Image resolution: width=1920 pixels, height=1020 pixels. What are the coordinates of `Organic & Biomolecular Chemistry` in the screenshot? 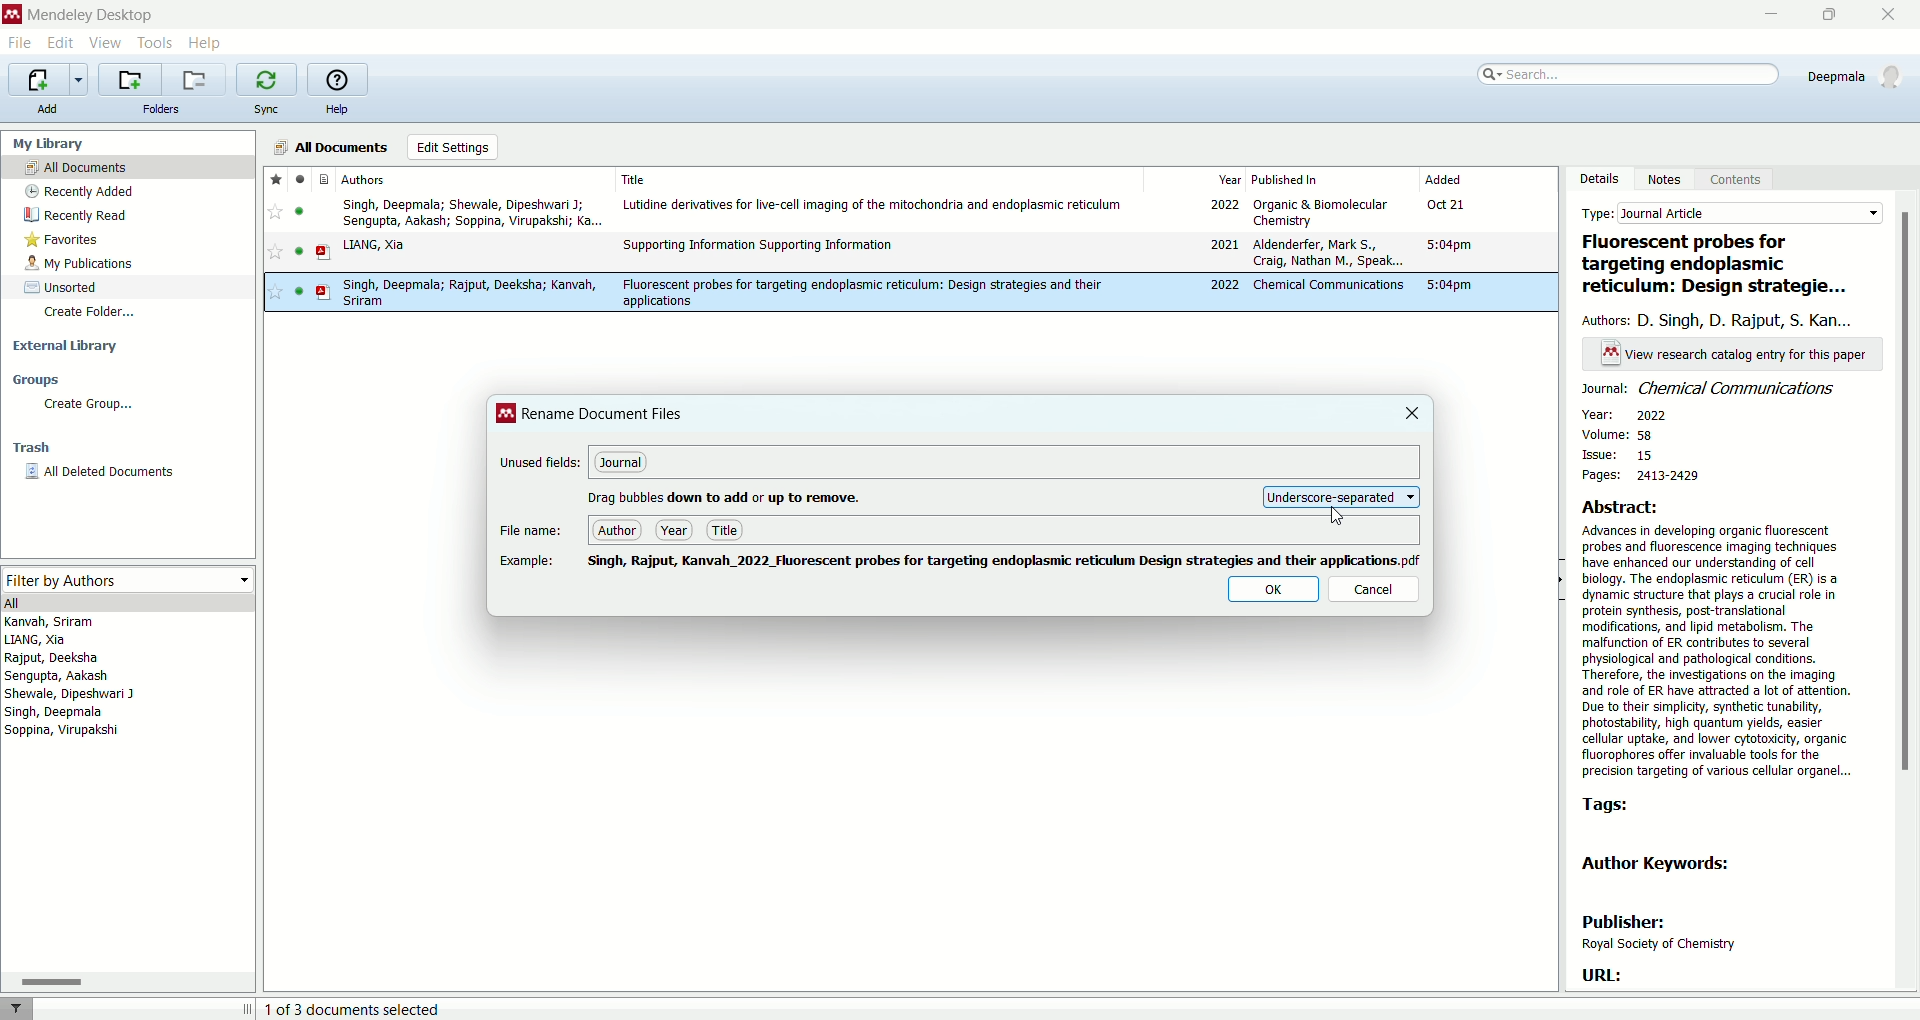 It's located at (1322, 212).